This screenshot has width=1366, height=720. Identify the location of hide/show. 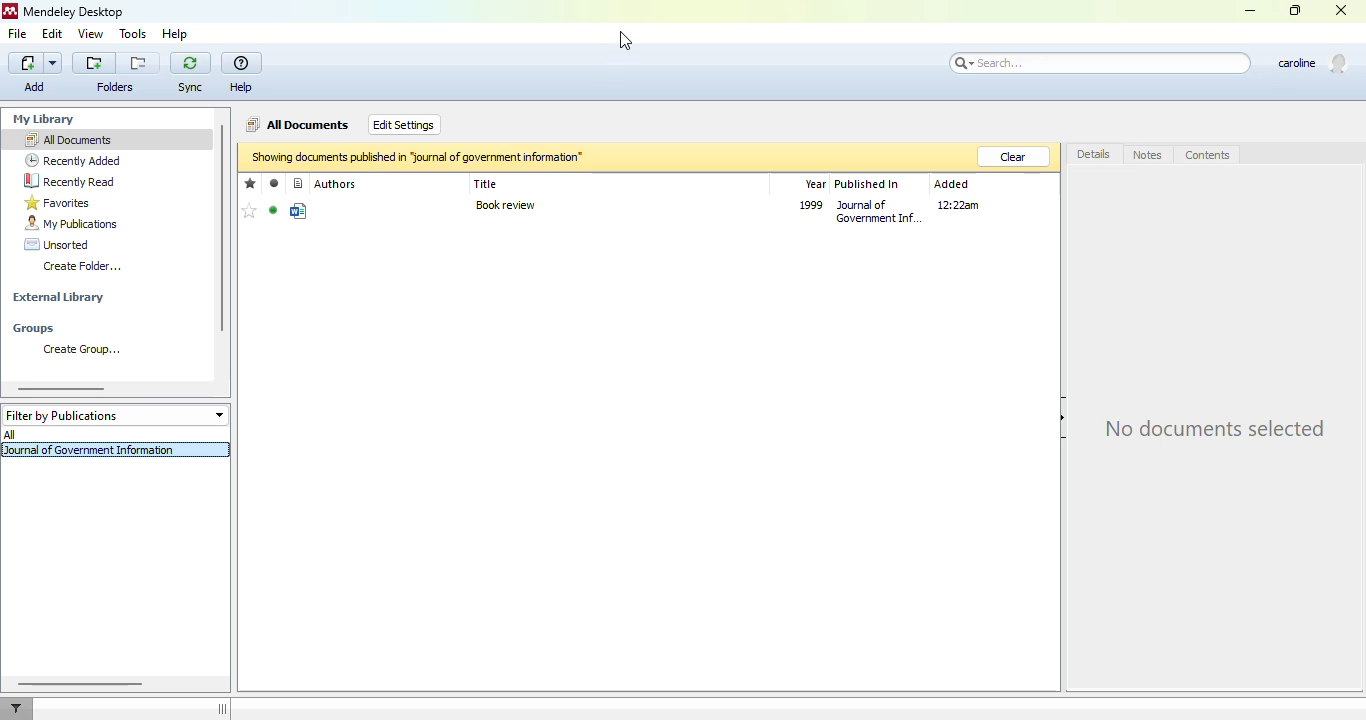
(222, 709).